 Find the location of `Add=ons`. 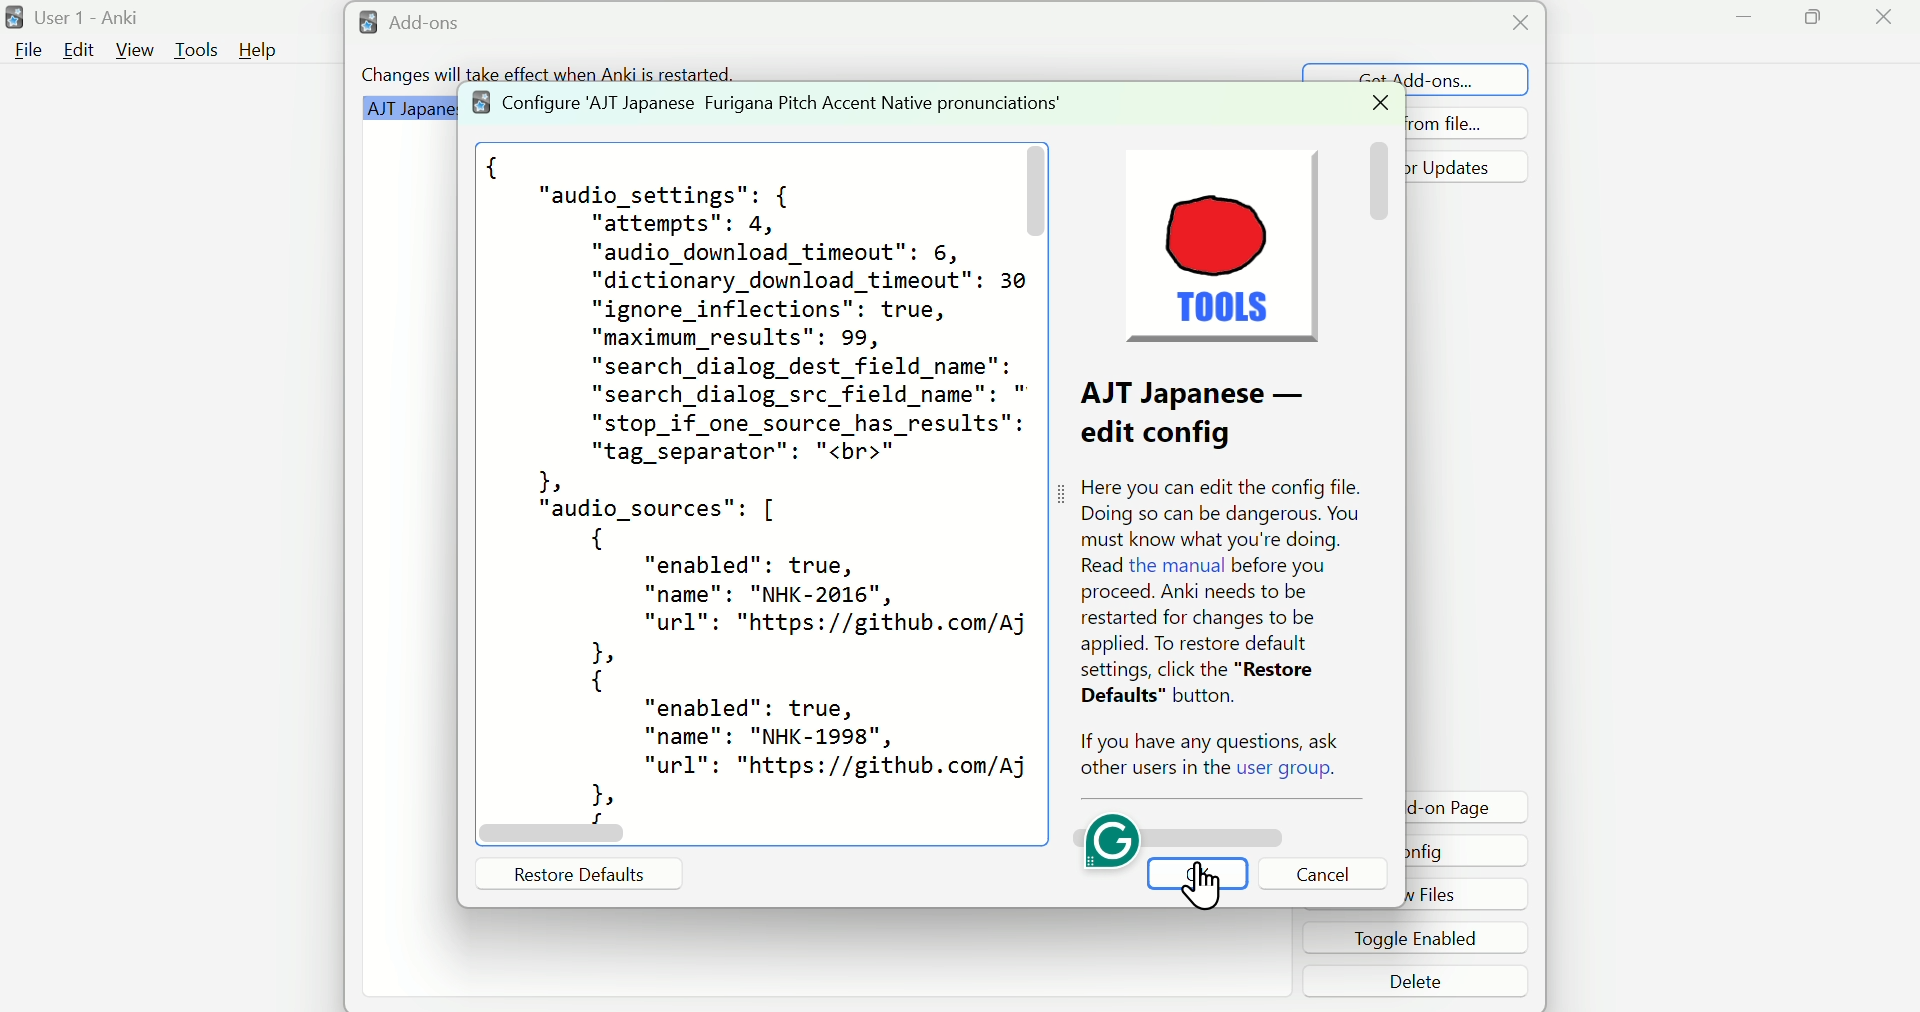

Add=ons is located at coordinates (423, 22).